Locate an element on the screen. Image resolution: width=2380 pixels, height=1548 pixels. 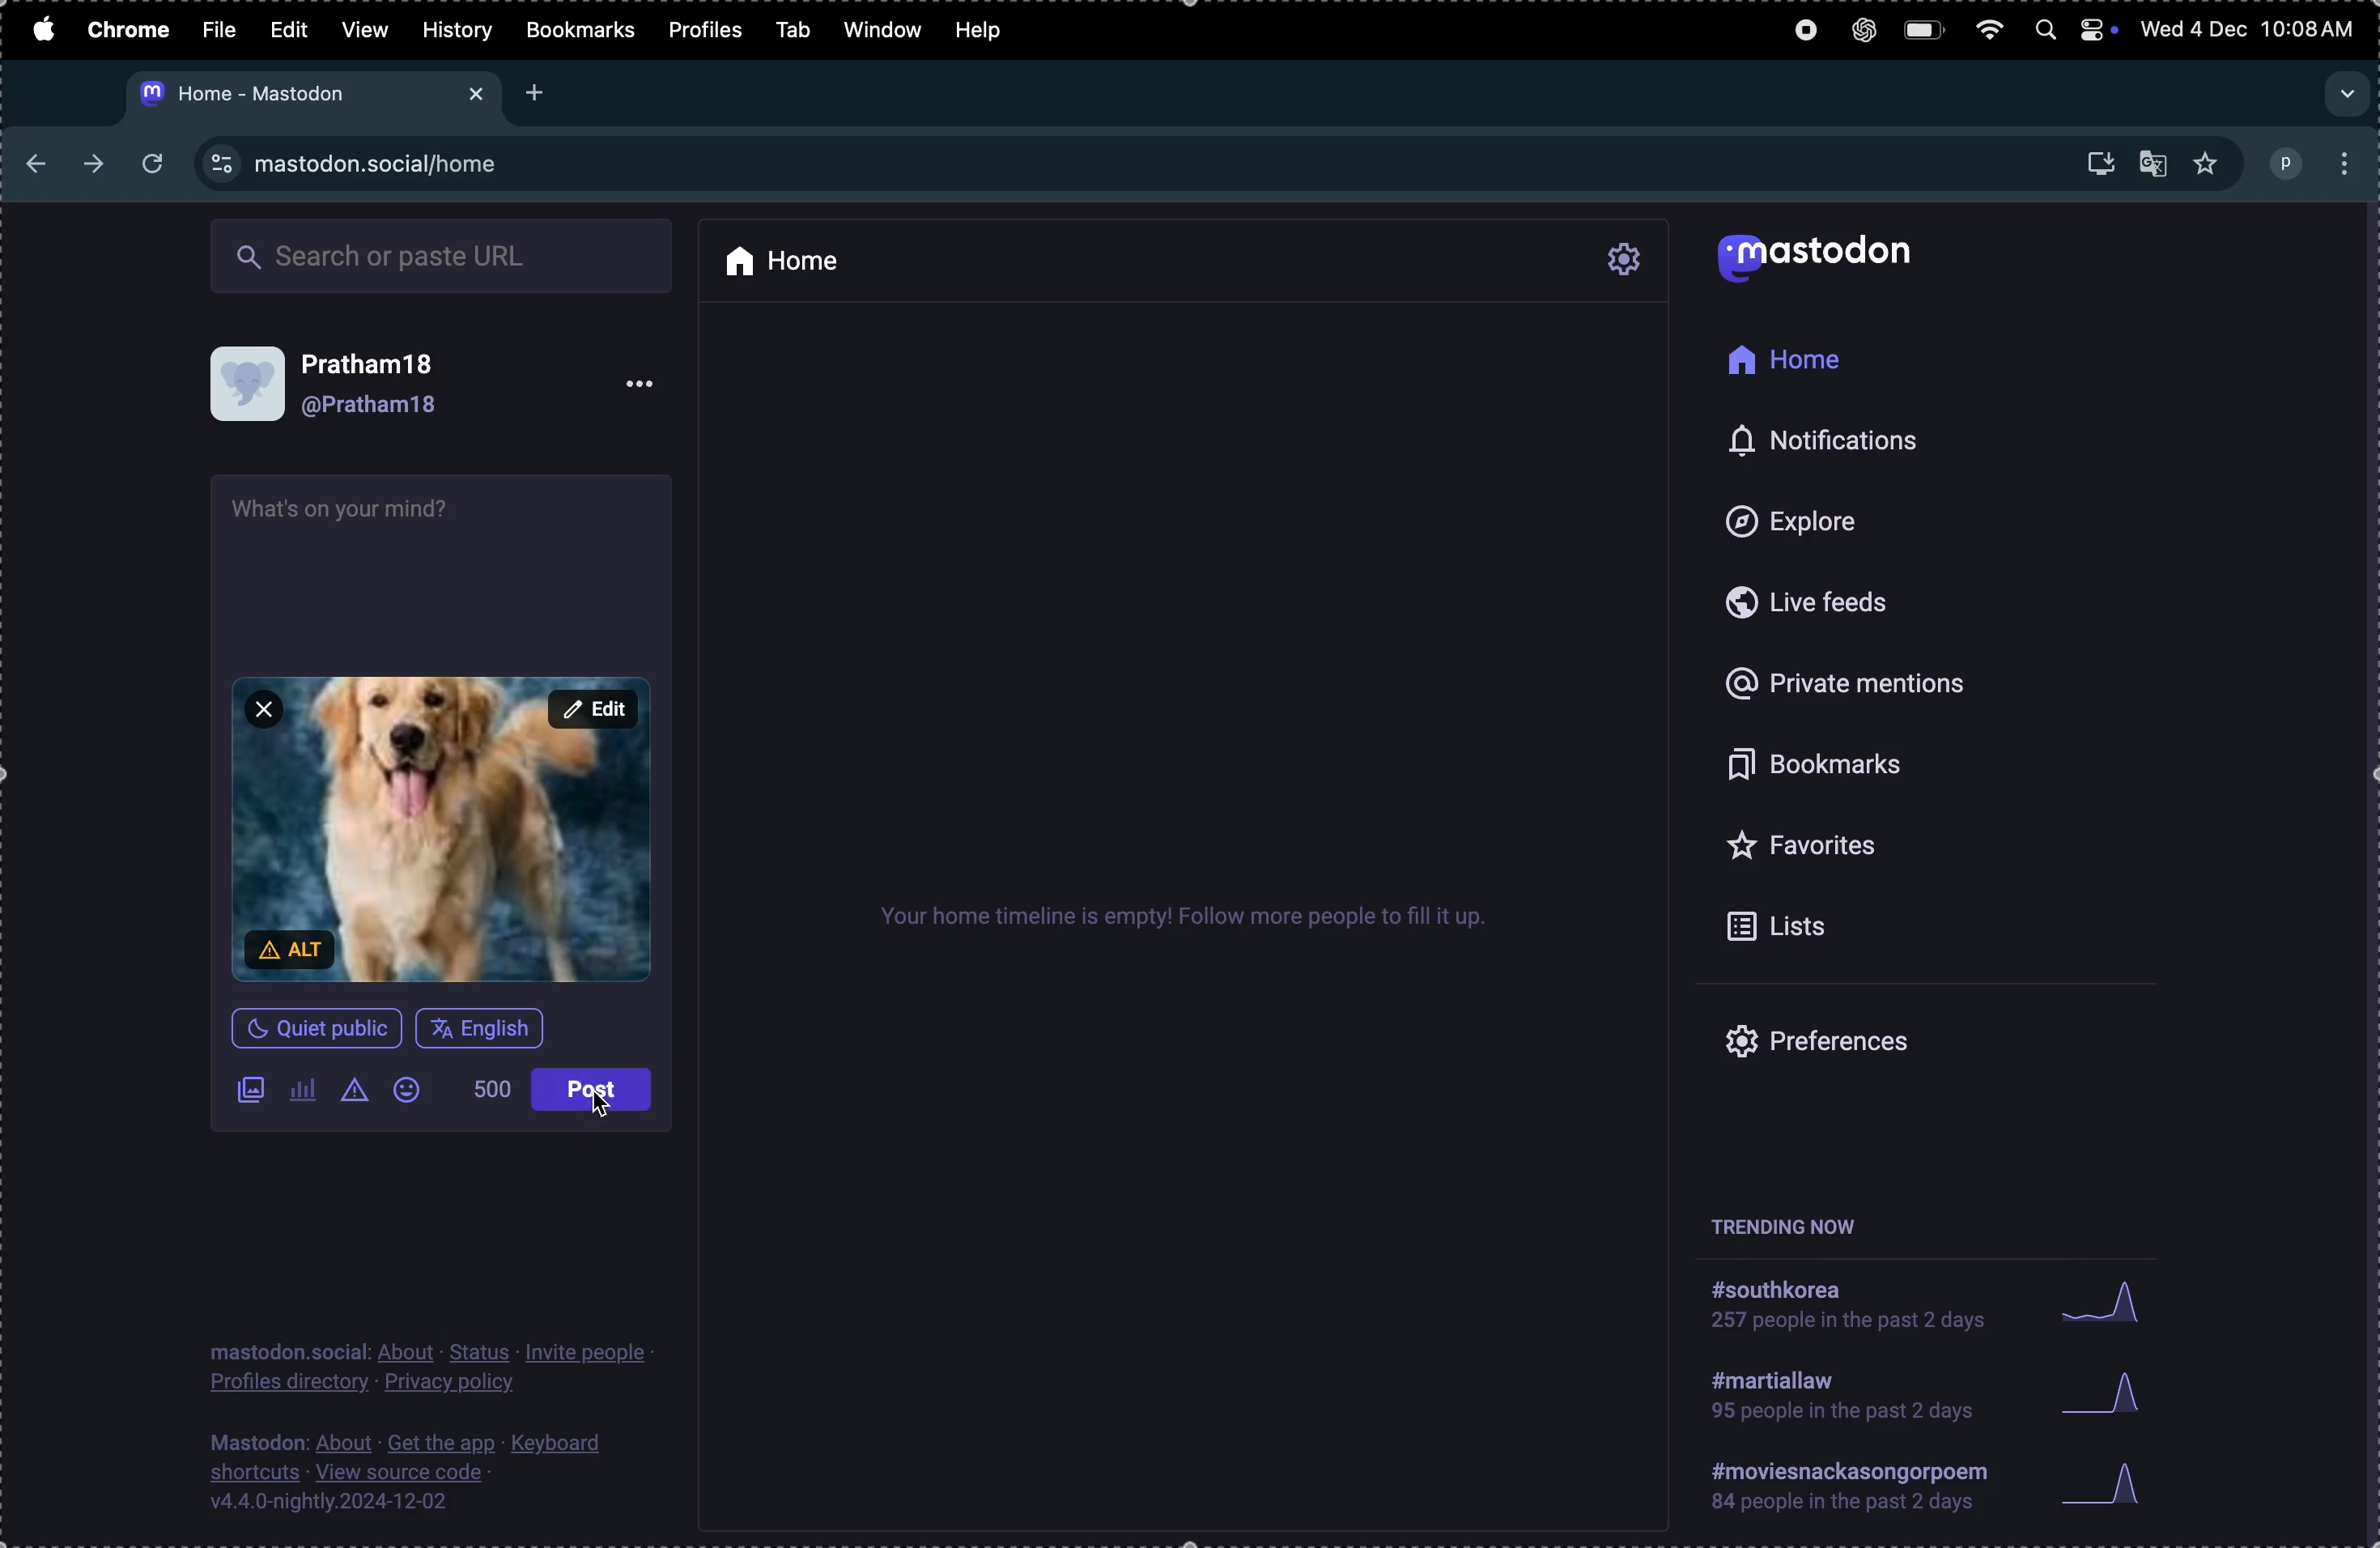
View is located at coordinates (363, 29).